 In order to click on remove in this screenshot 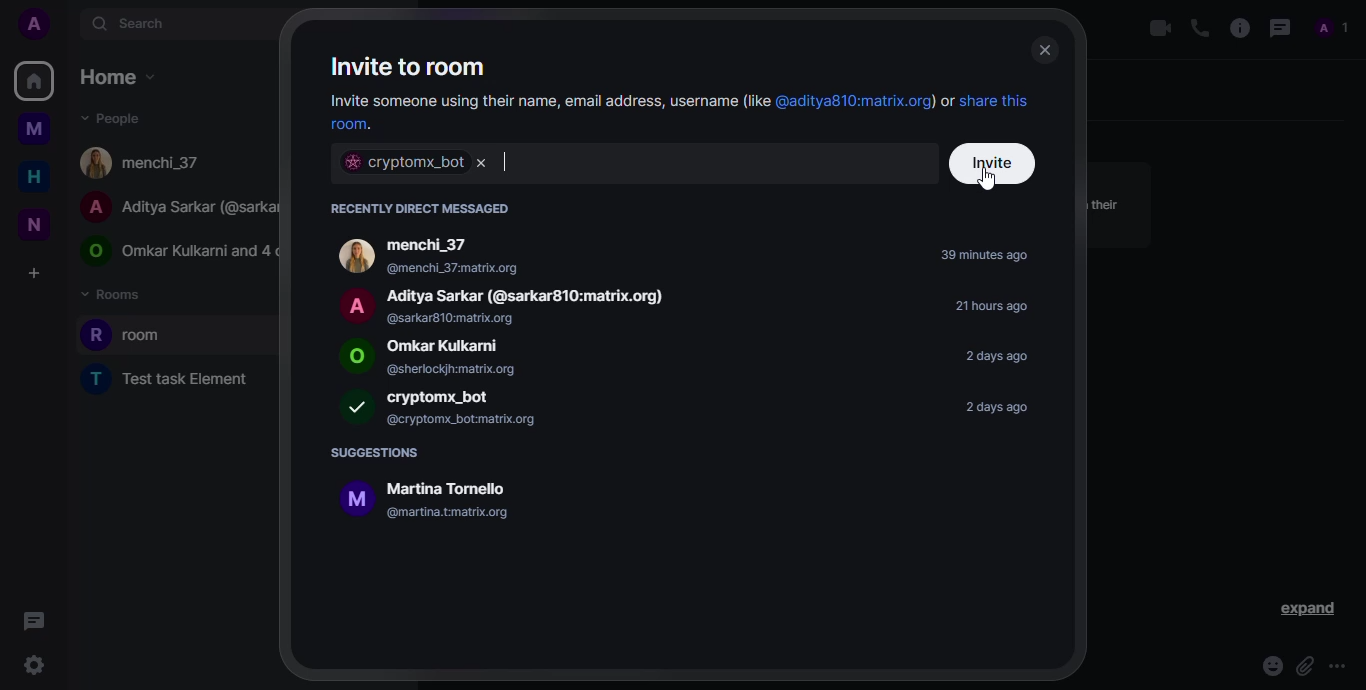, I will do `click(484, 163)`.